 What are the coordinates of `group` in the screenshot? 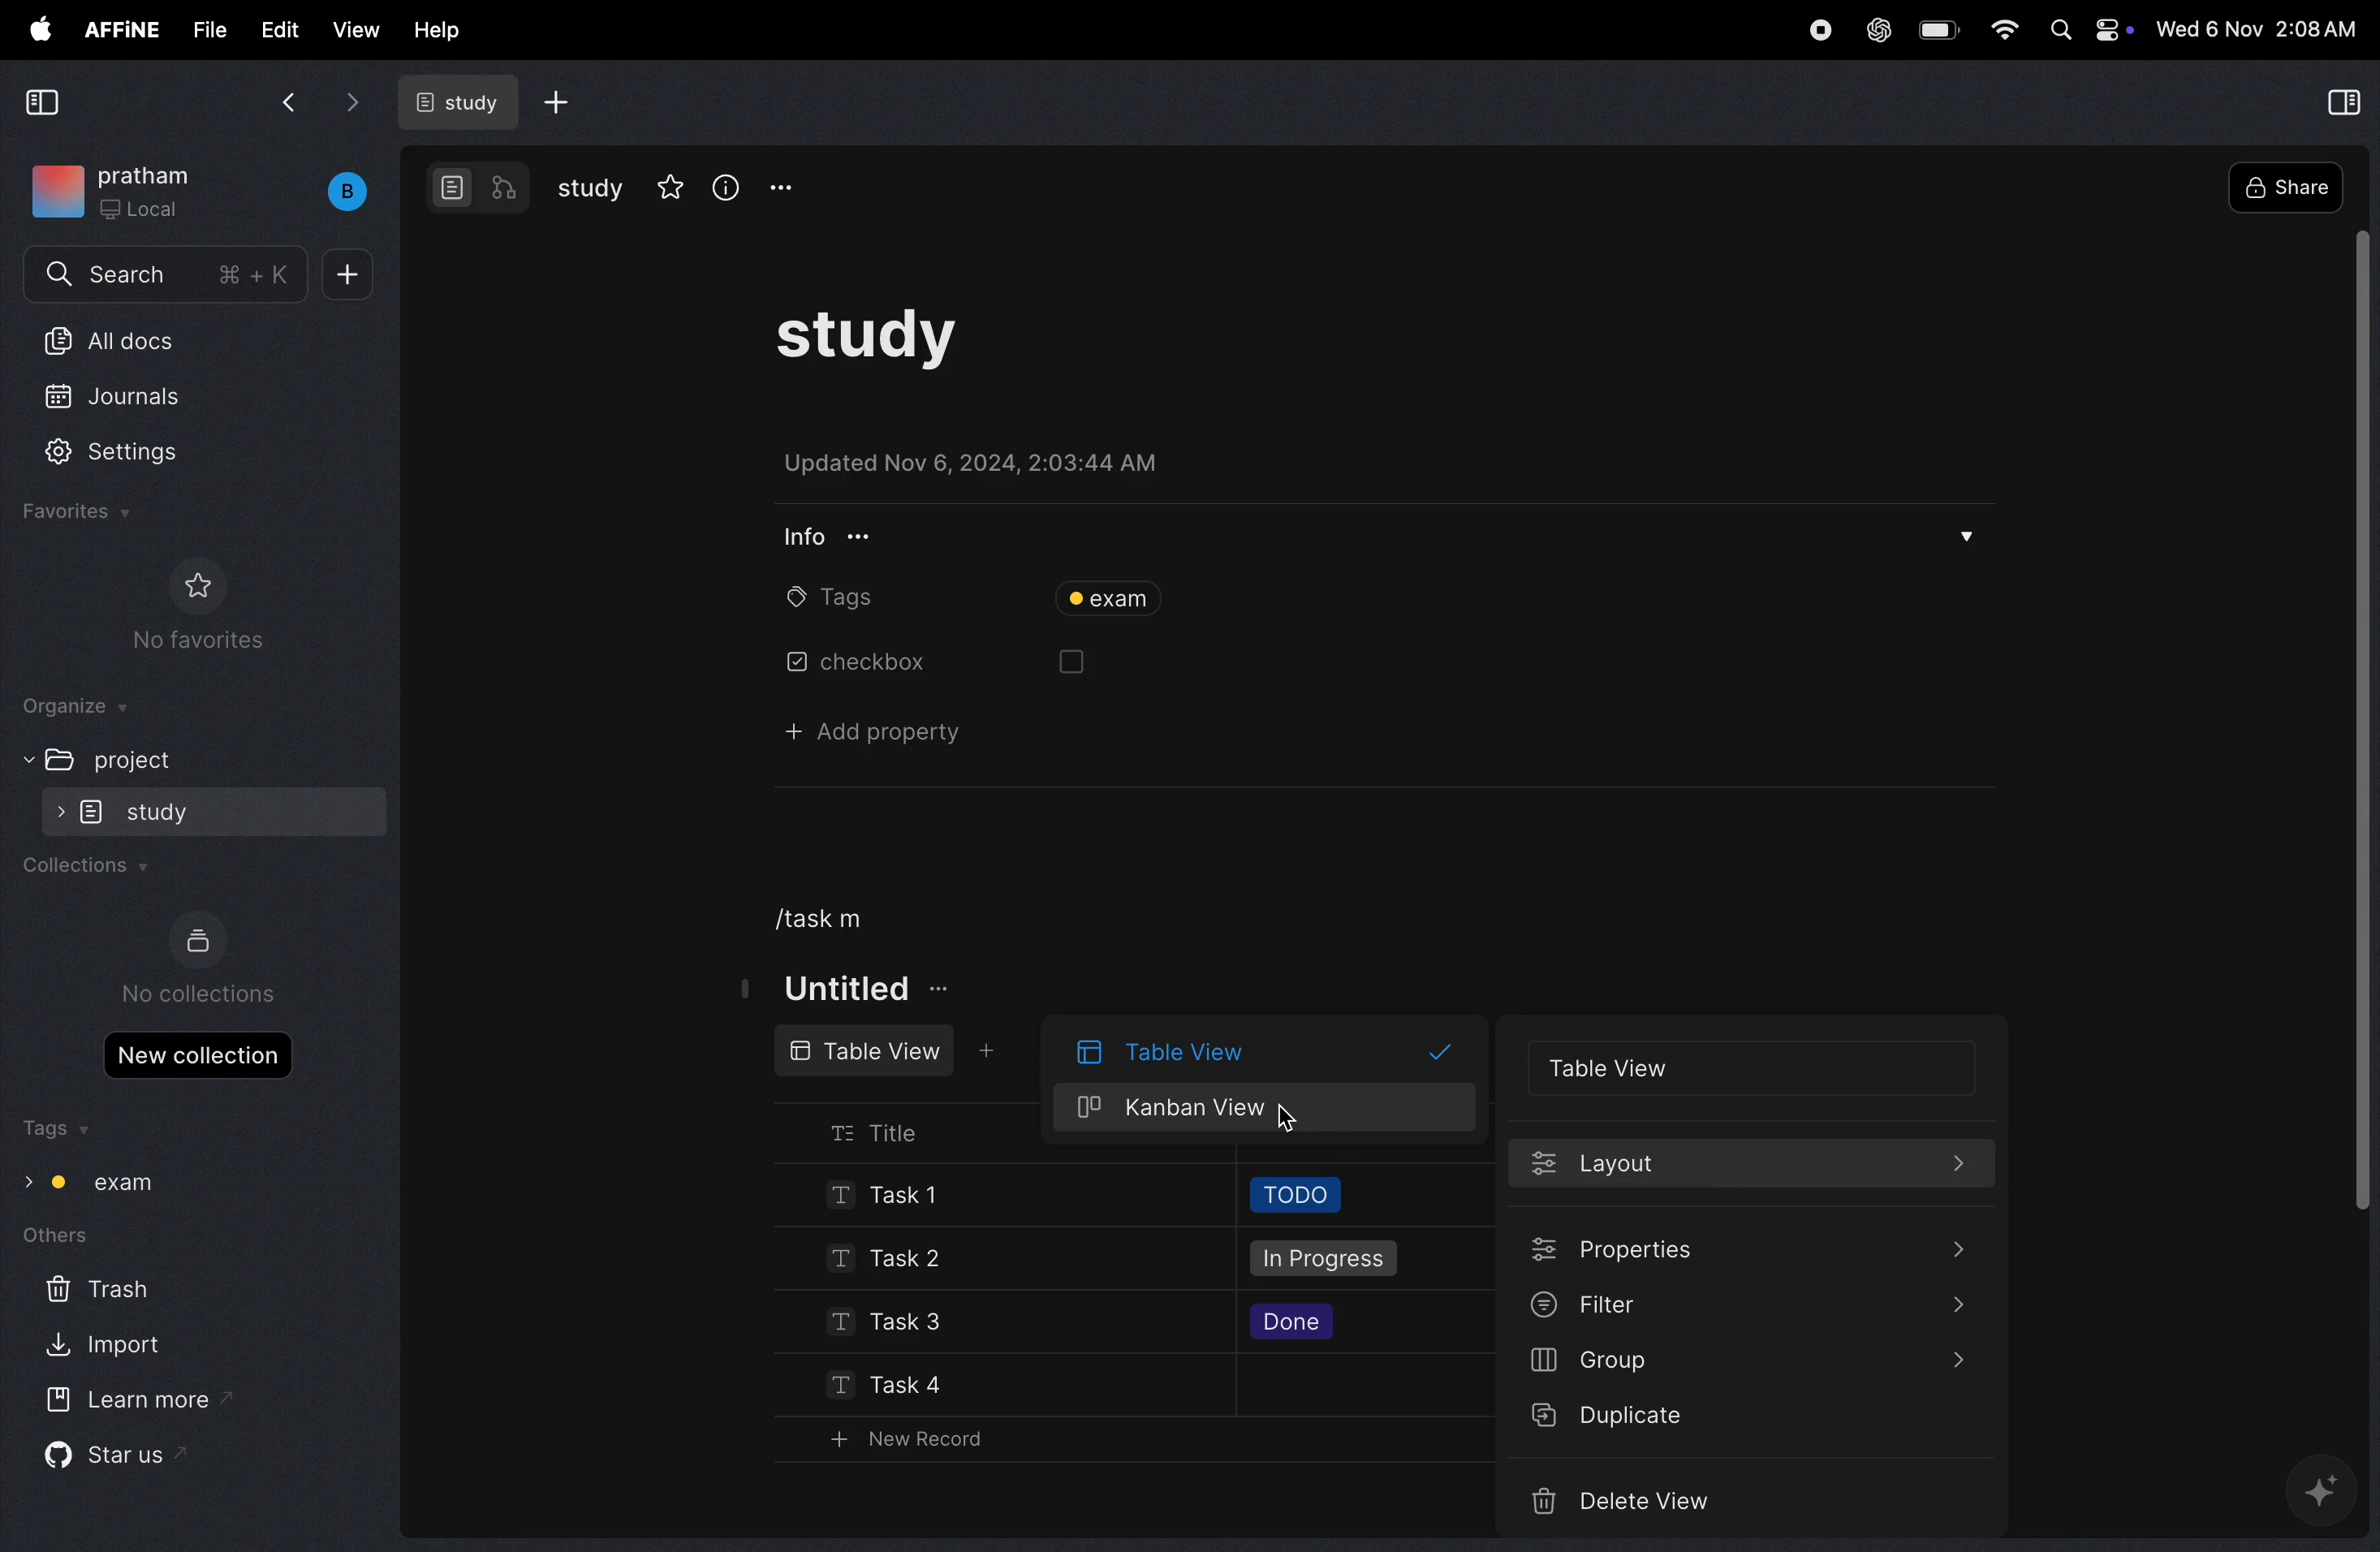 It's located at (1742, 1362).